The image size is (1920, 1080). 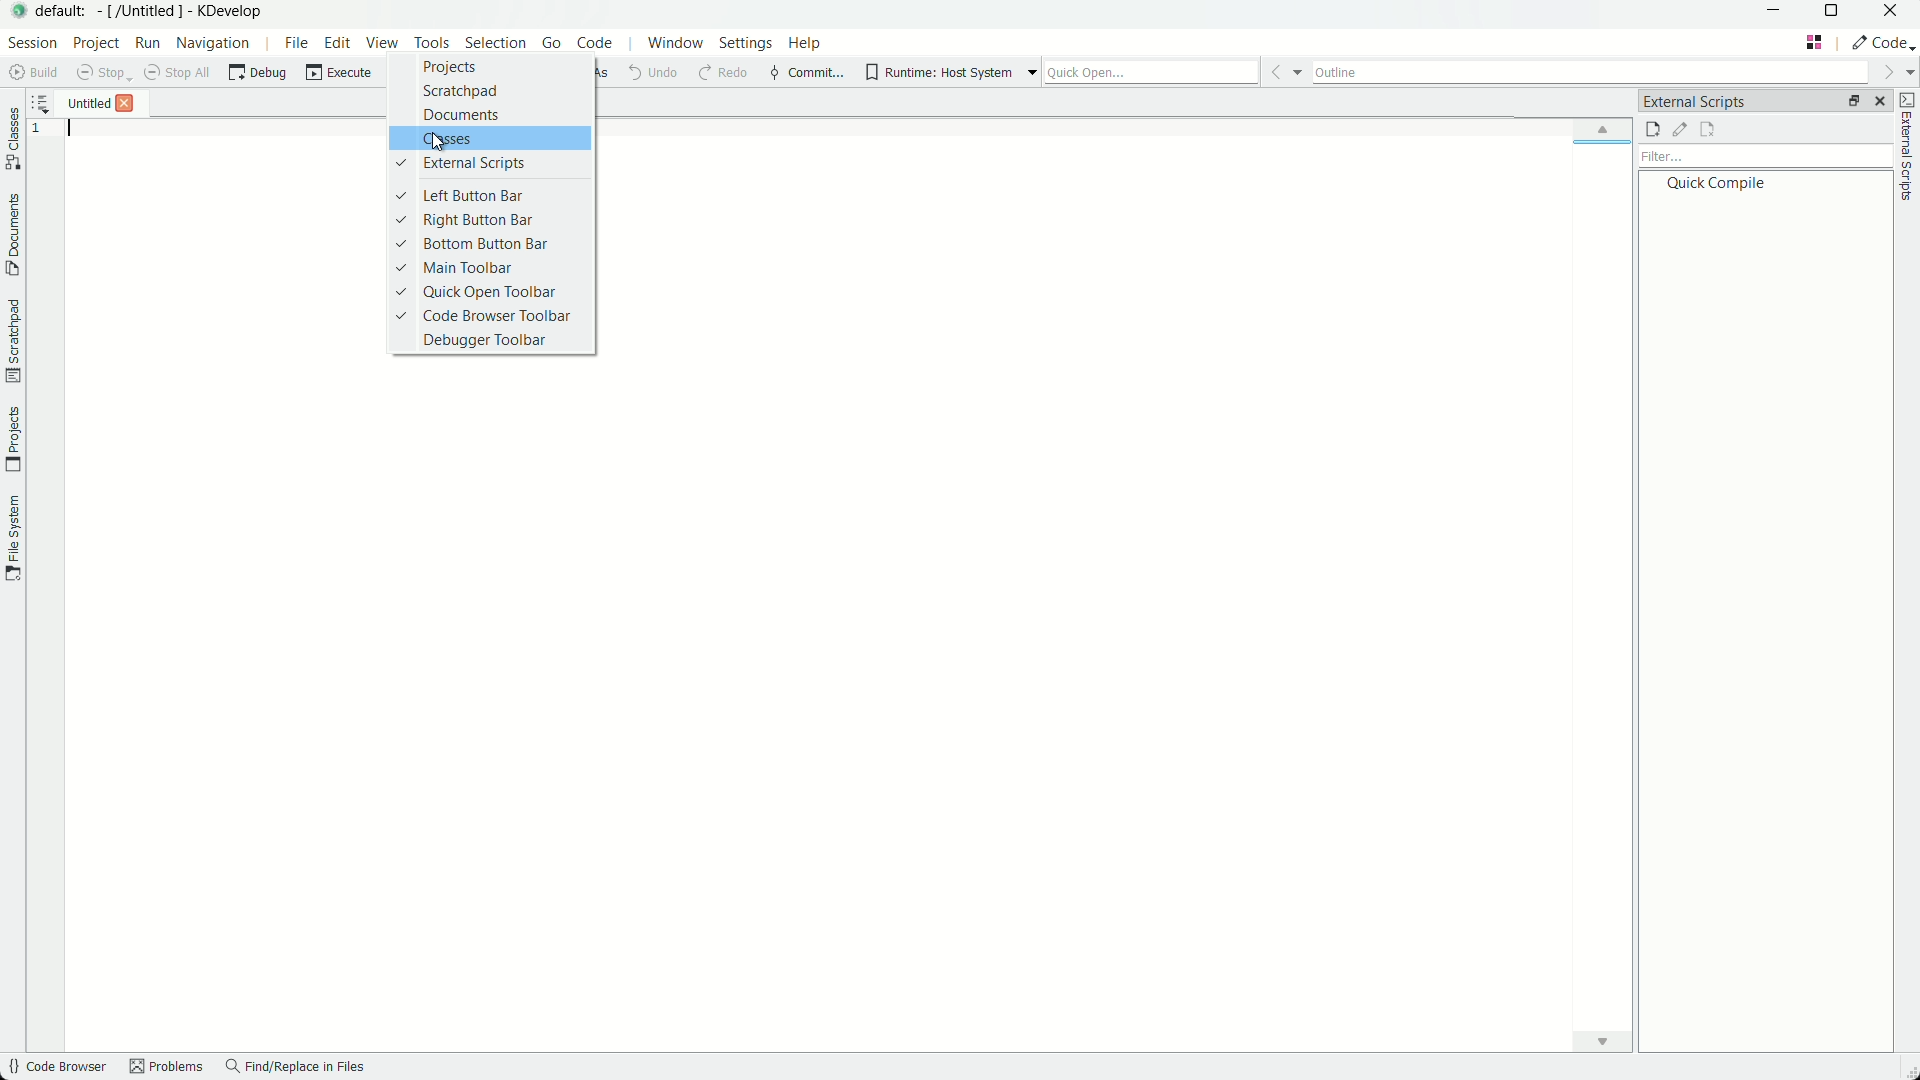 I want to click on external scripts, so click(x=493, y=167).